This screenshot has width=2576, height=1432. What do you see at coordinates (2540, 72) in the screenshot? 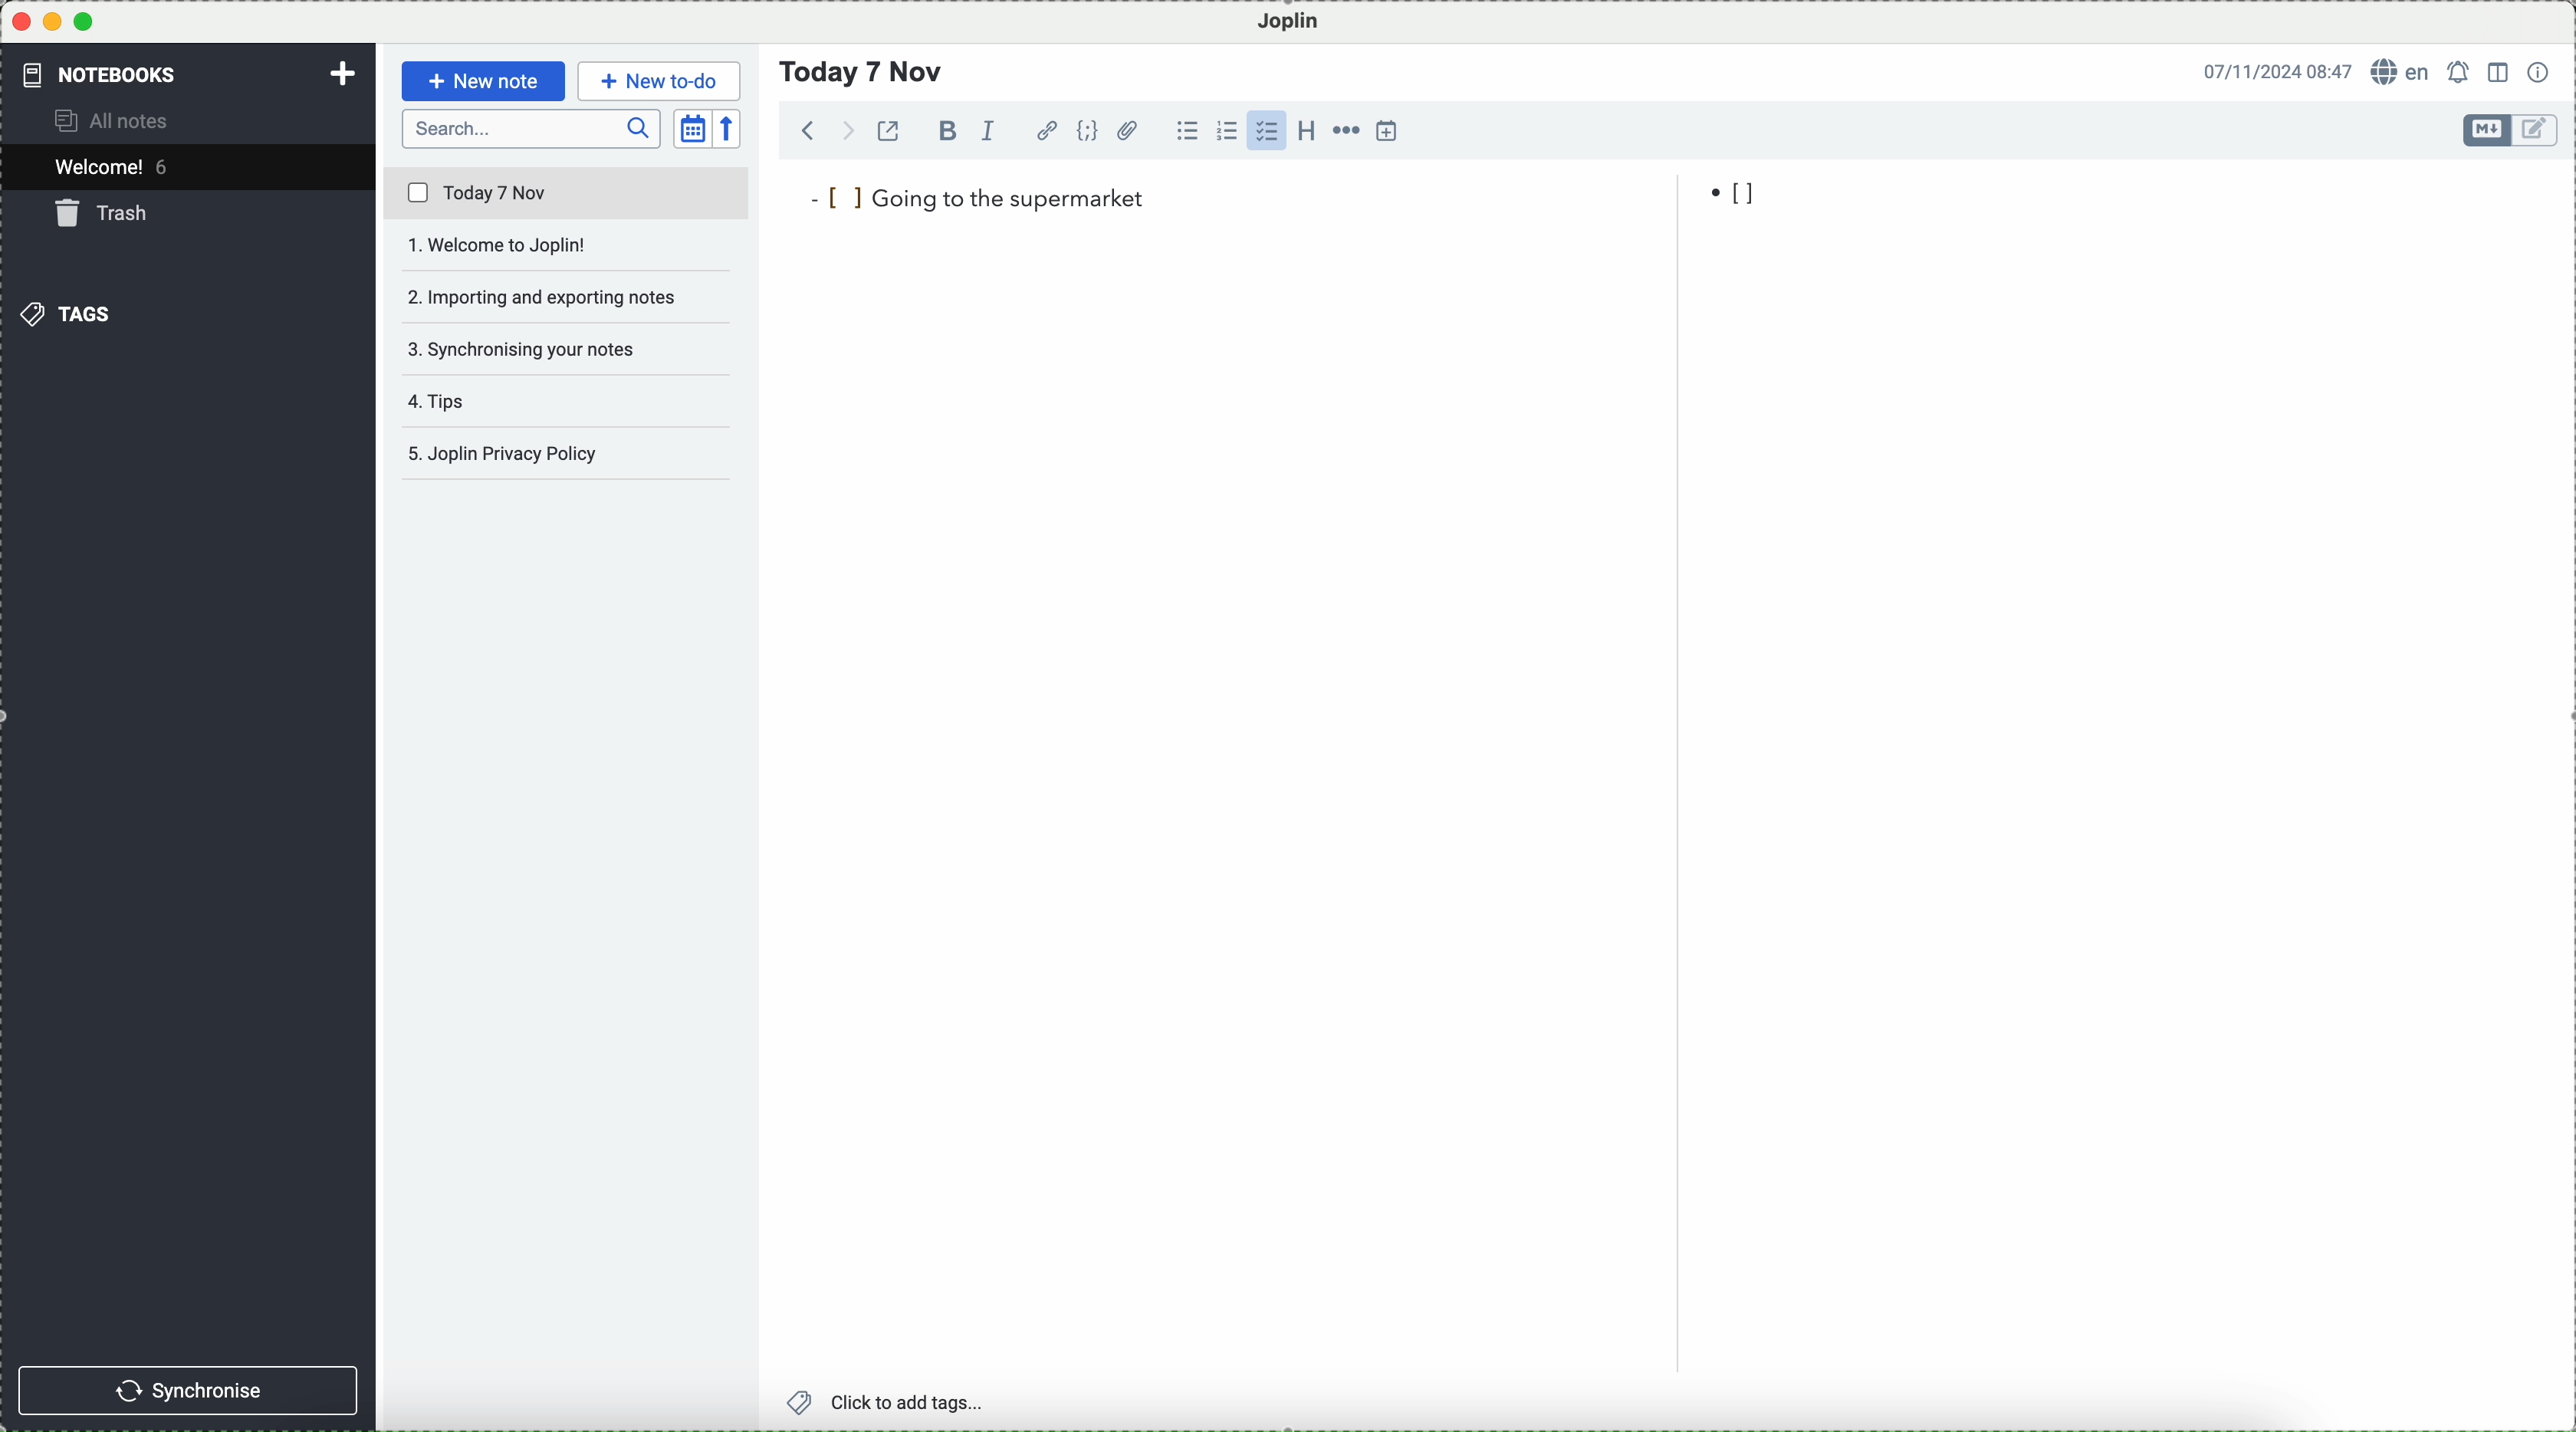
I see `note properties` at bounding box center [2540, 72].